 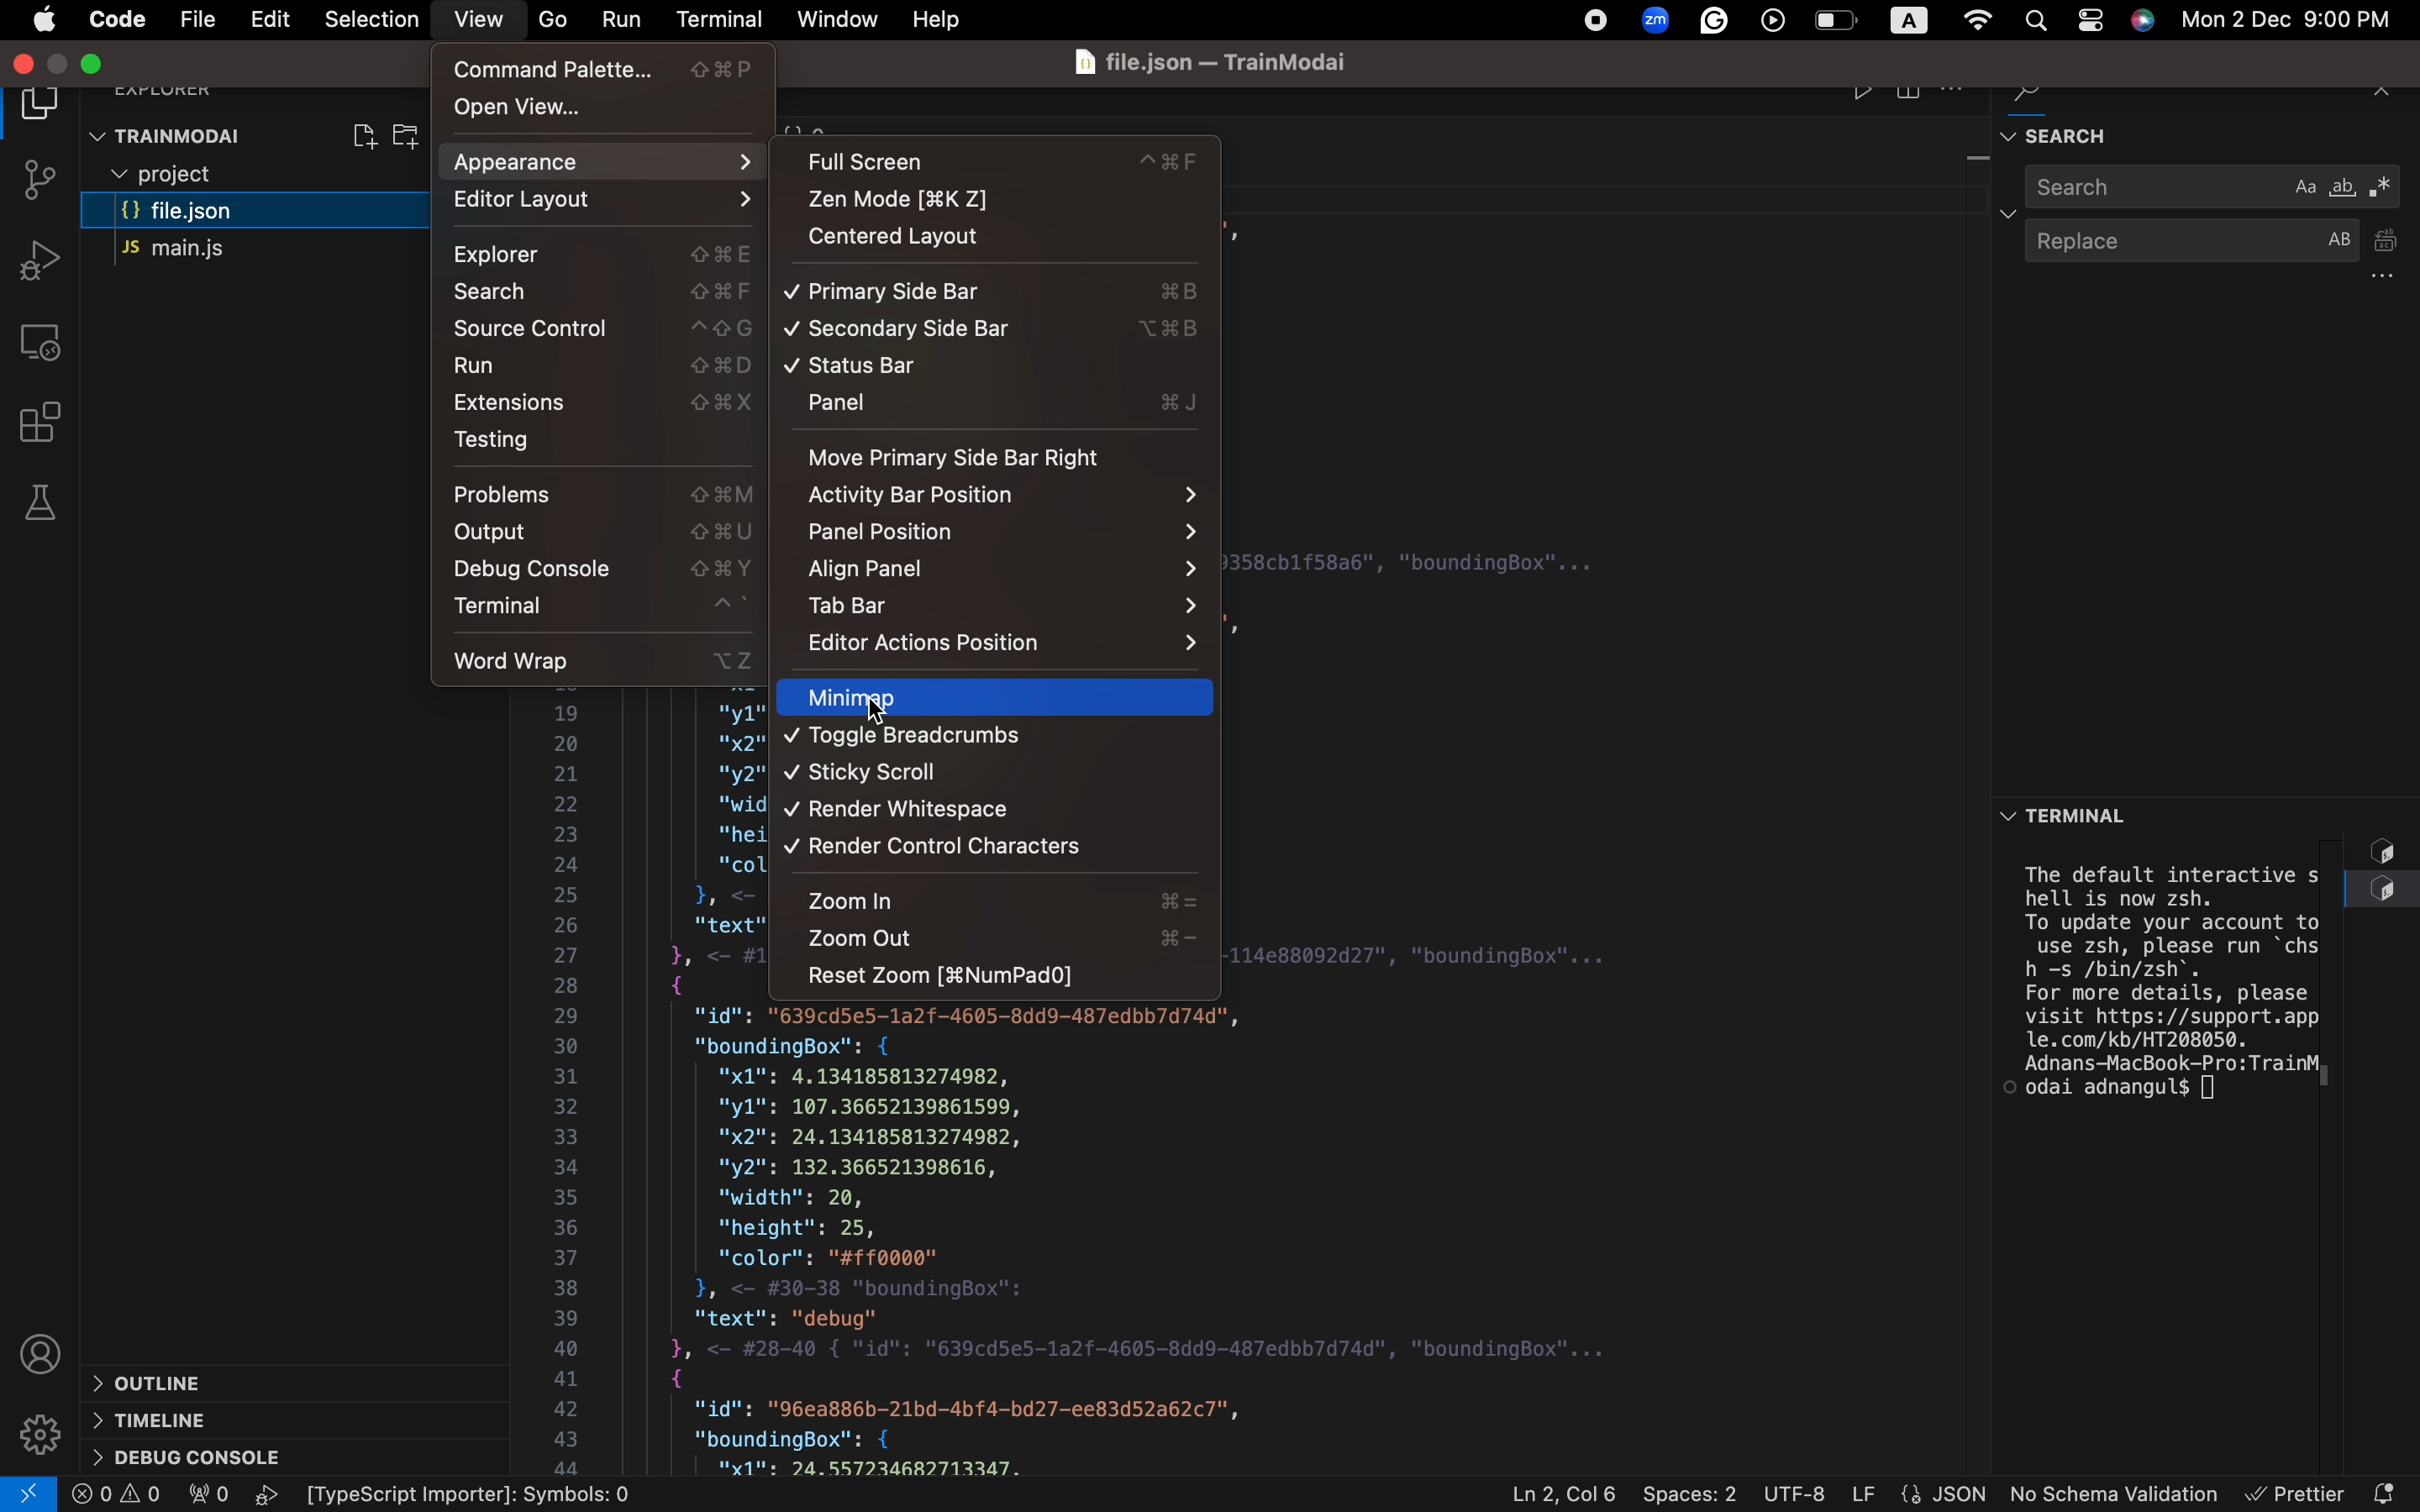 I want to click on panel, so click(x=995, y=402).